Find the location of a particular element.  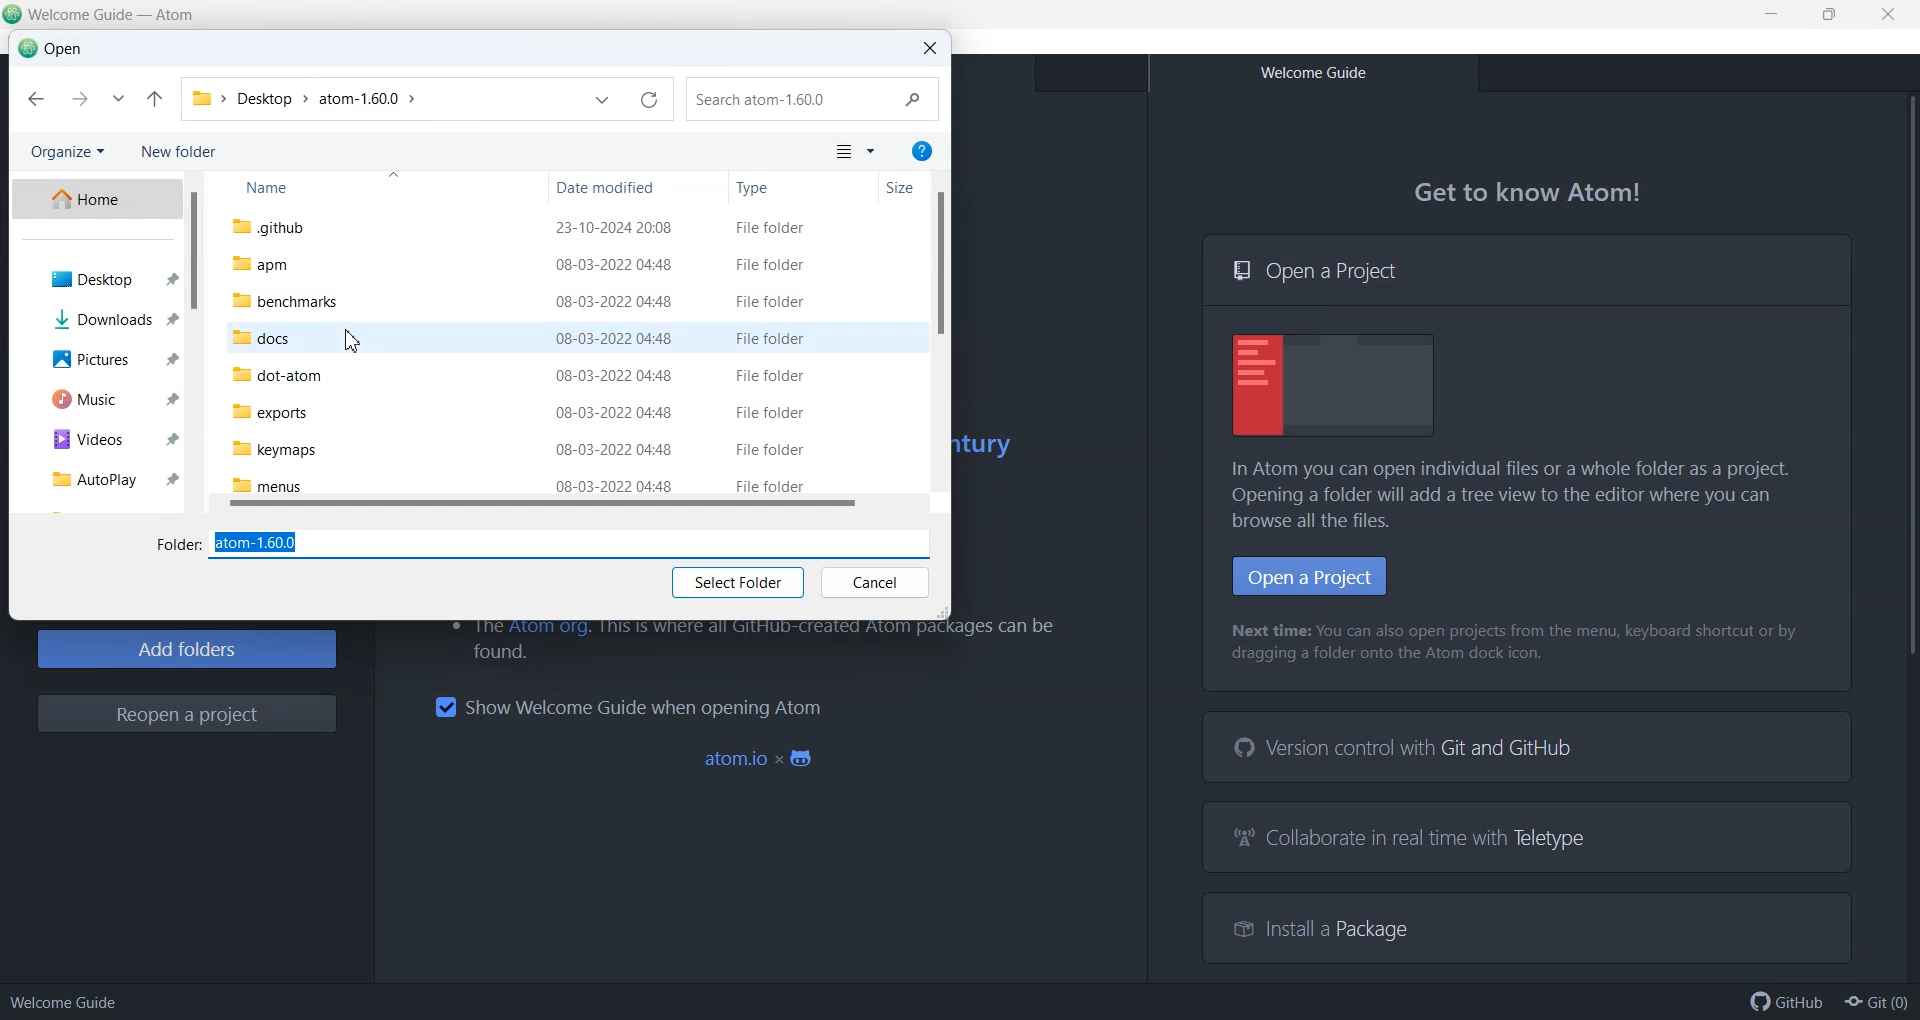

Previous Location is located at coordinates (603, 102).